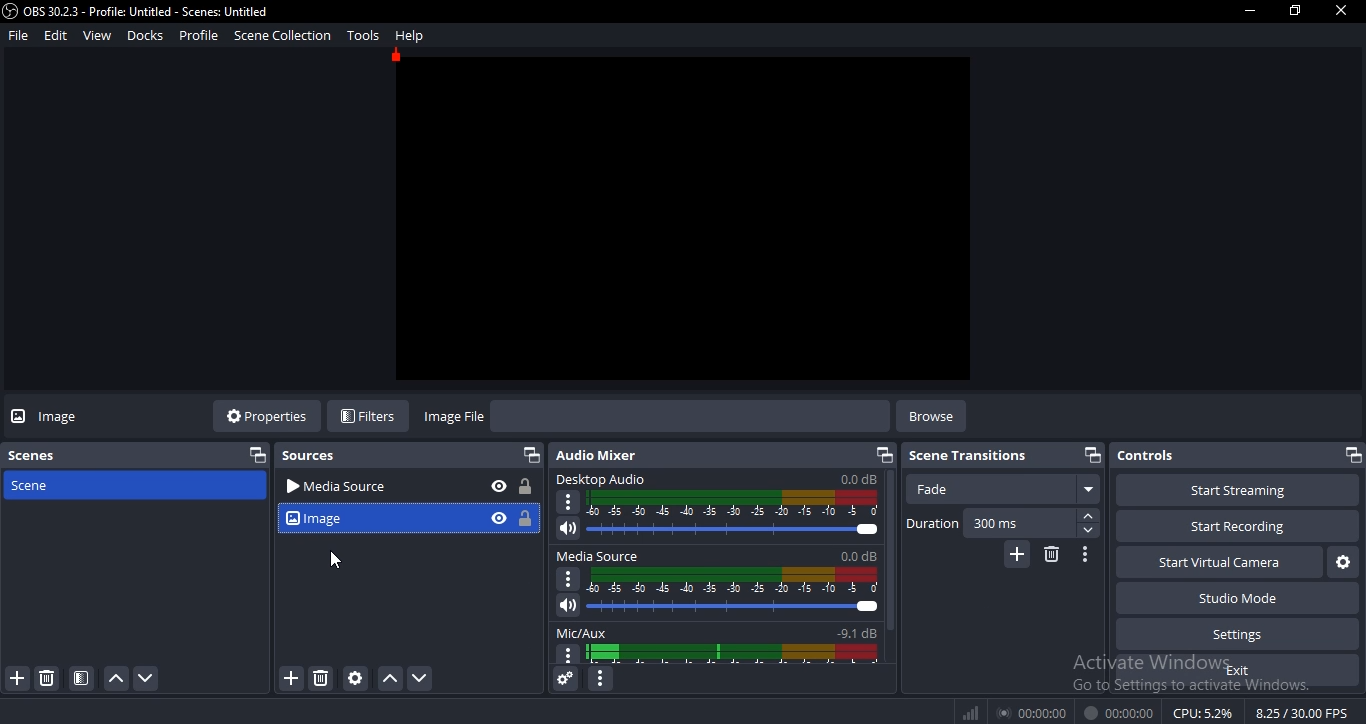 The width and height of the screenshot is (1366, 724). What do you see at coordinates (371, 414) in the screenshot?
I see `filters` at bounding box center [371, 414].